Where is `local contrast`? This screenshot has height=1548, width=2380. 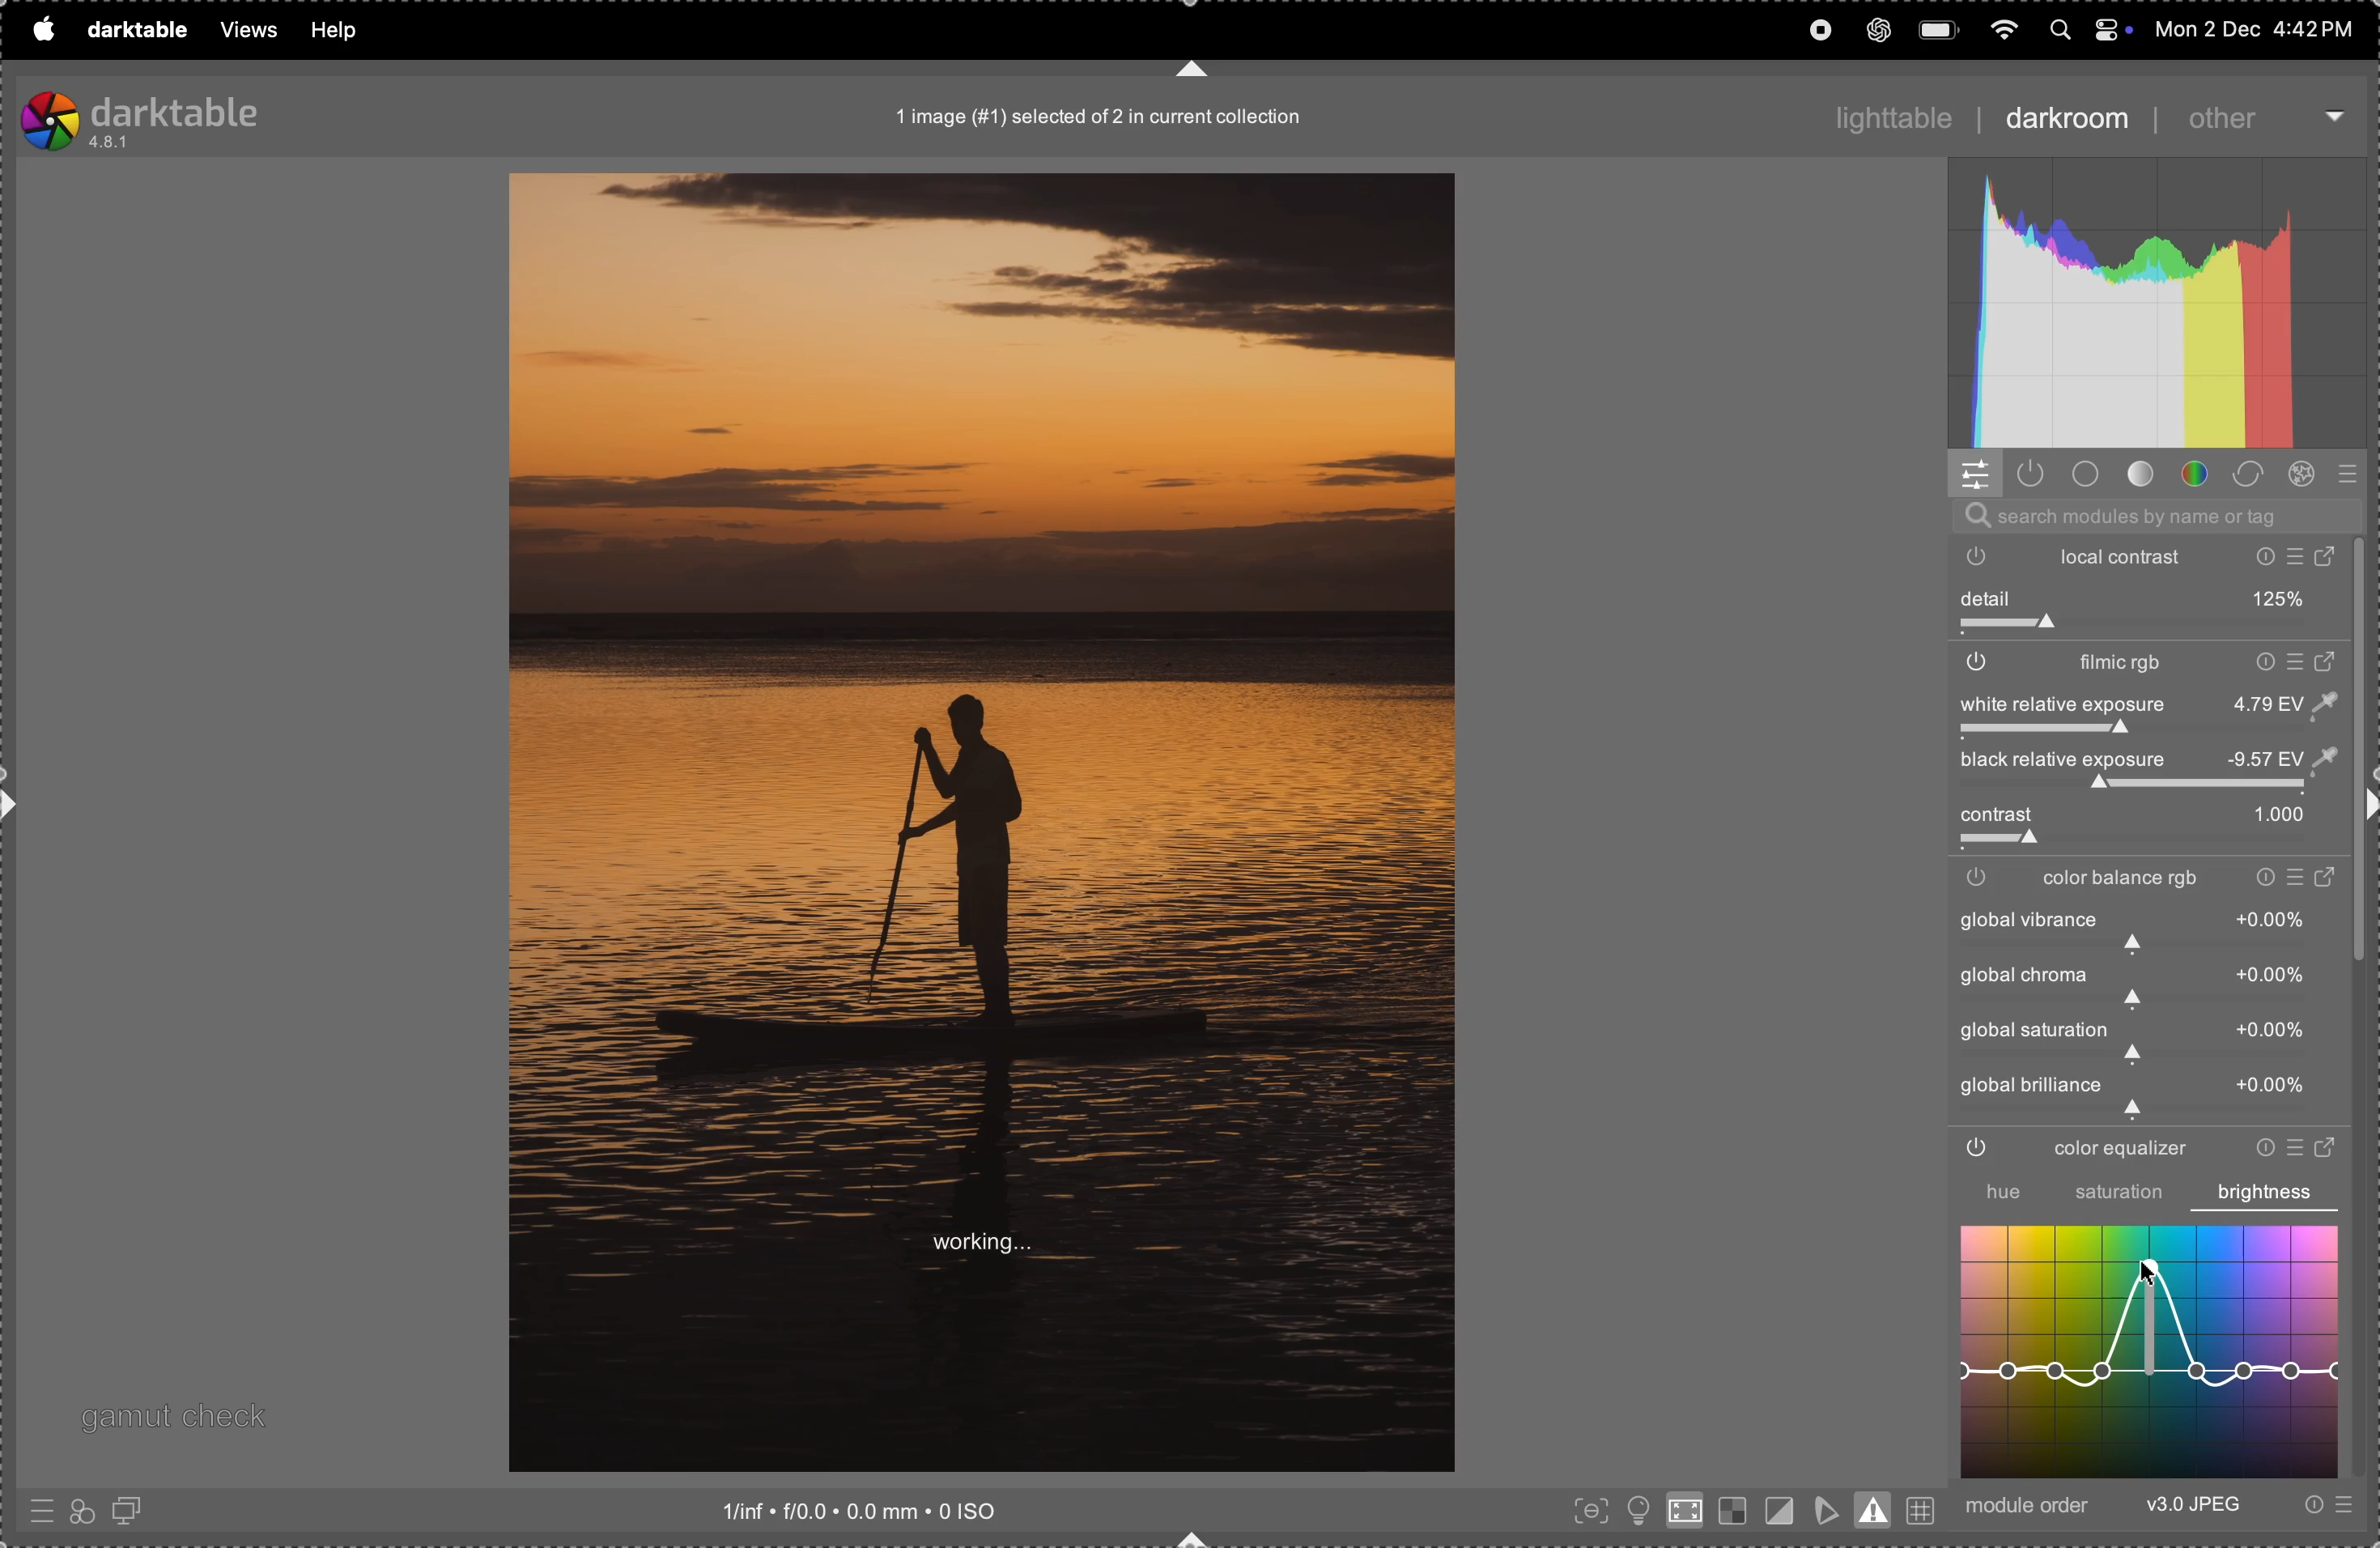
local contrast is located at coordinates (2157, 556).